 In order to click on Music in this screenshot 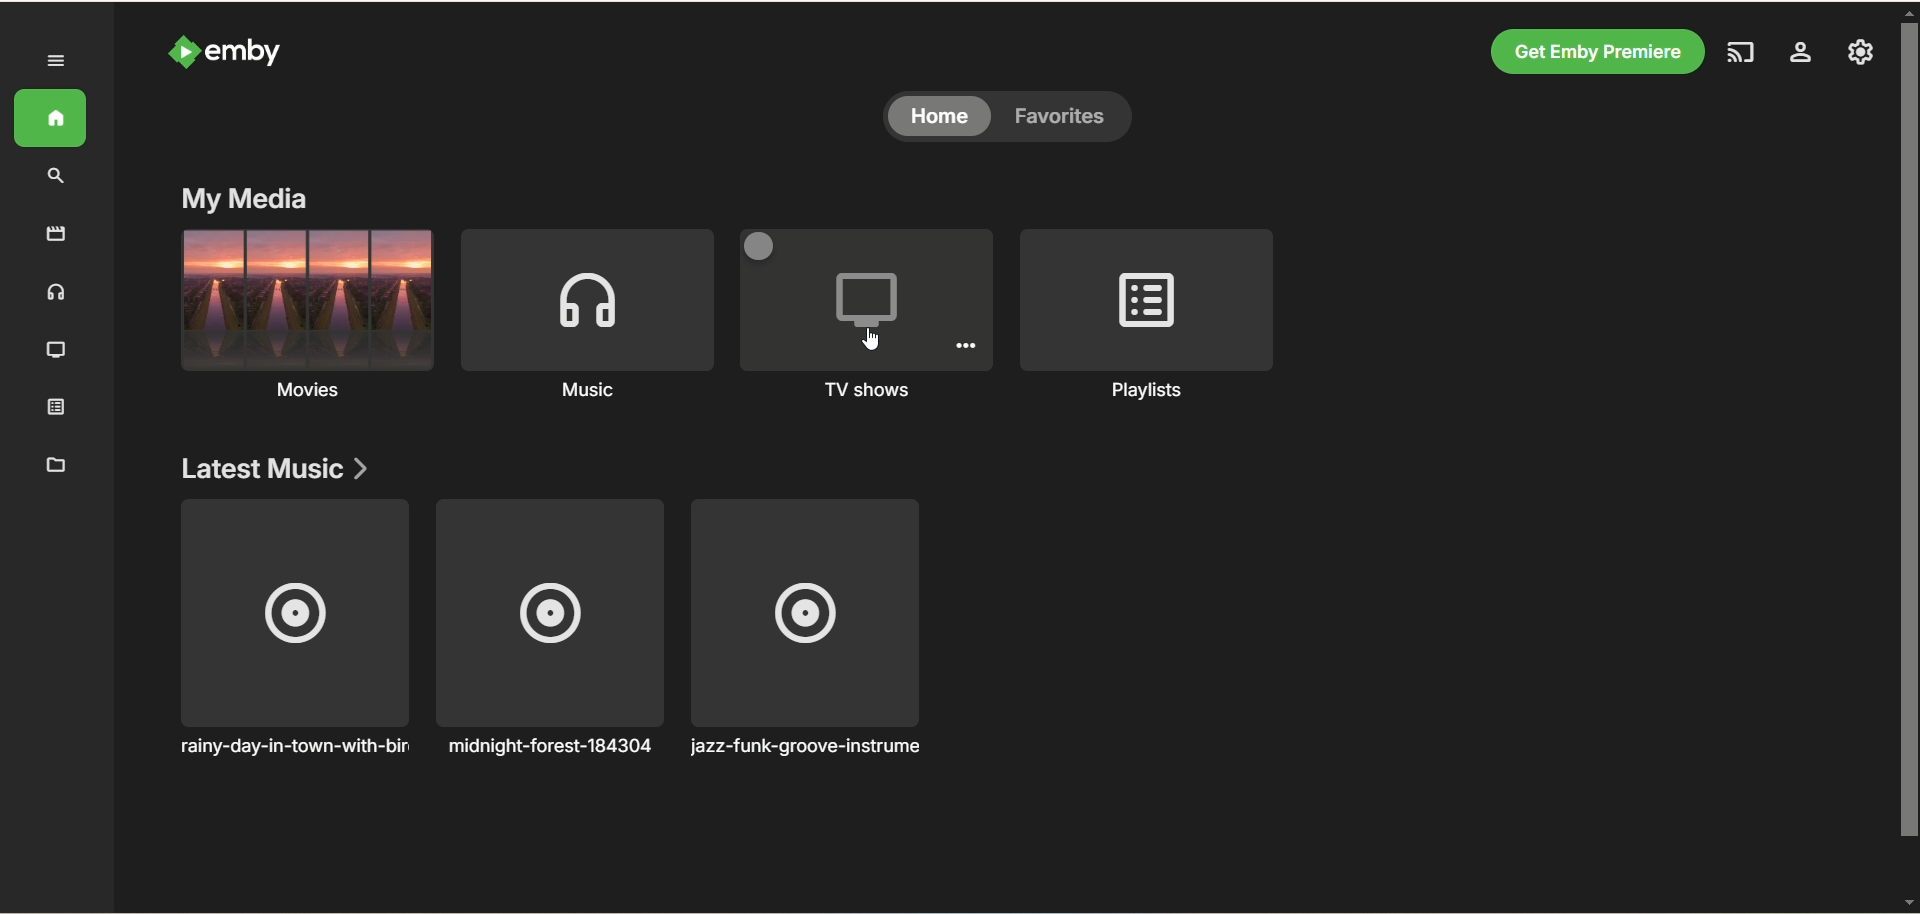, I will do `click(585, 319)`.